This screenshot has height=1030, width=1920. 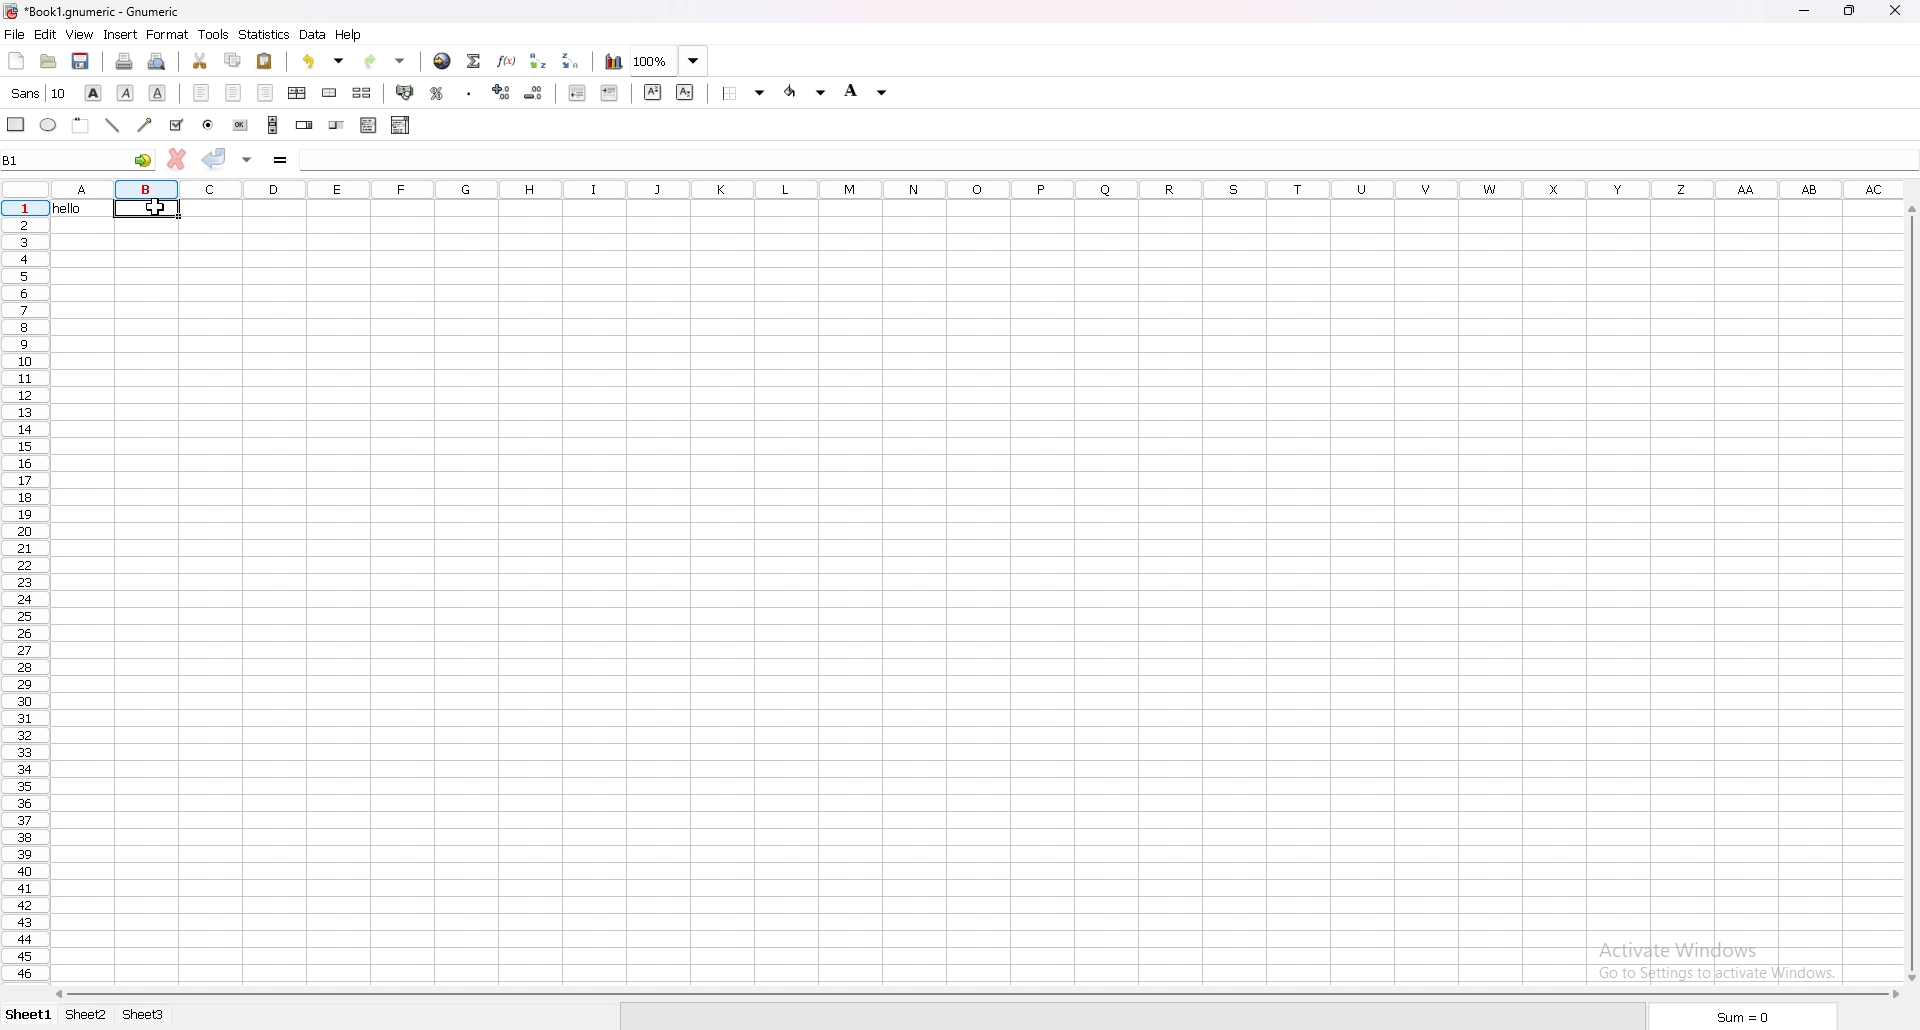 I want to click on create rectangle, so click(x=17, y=125).